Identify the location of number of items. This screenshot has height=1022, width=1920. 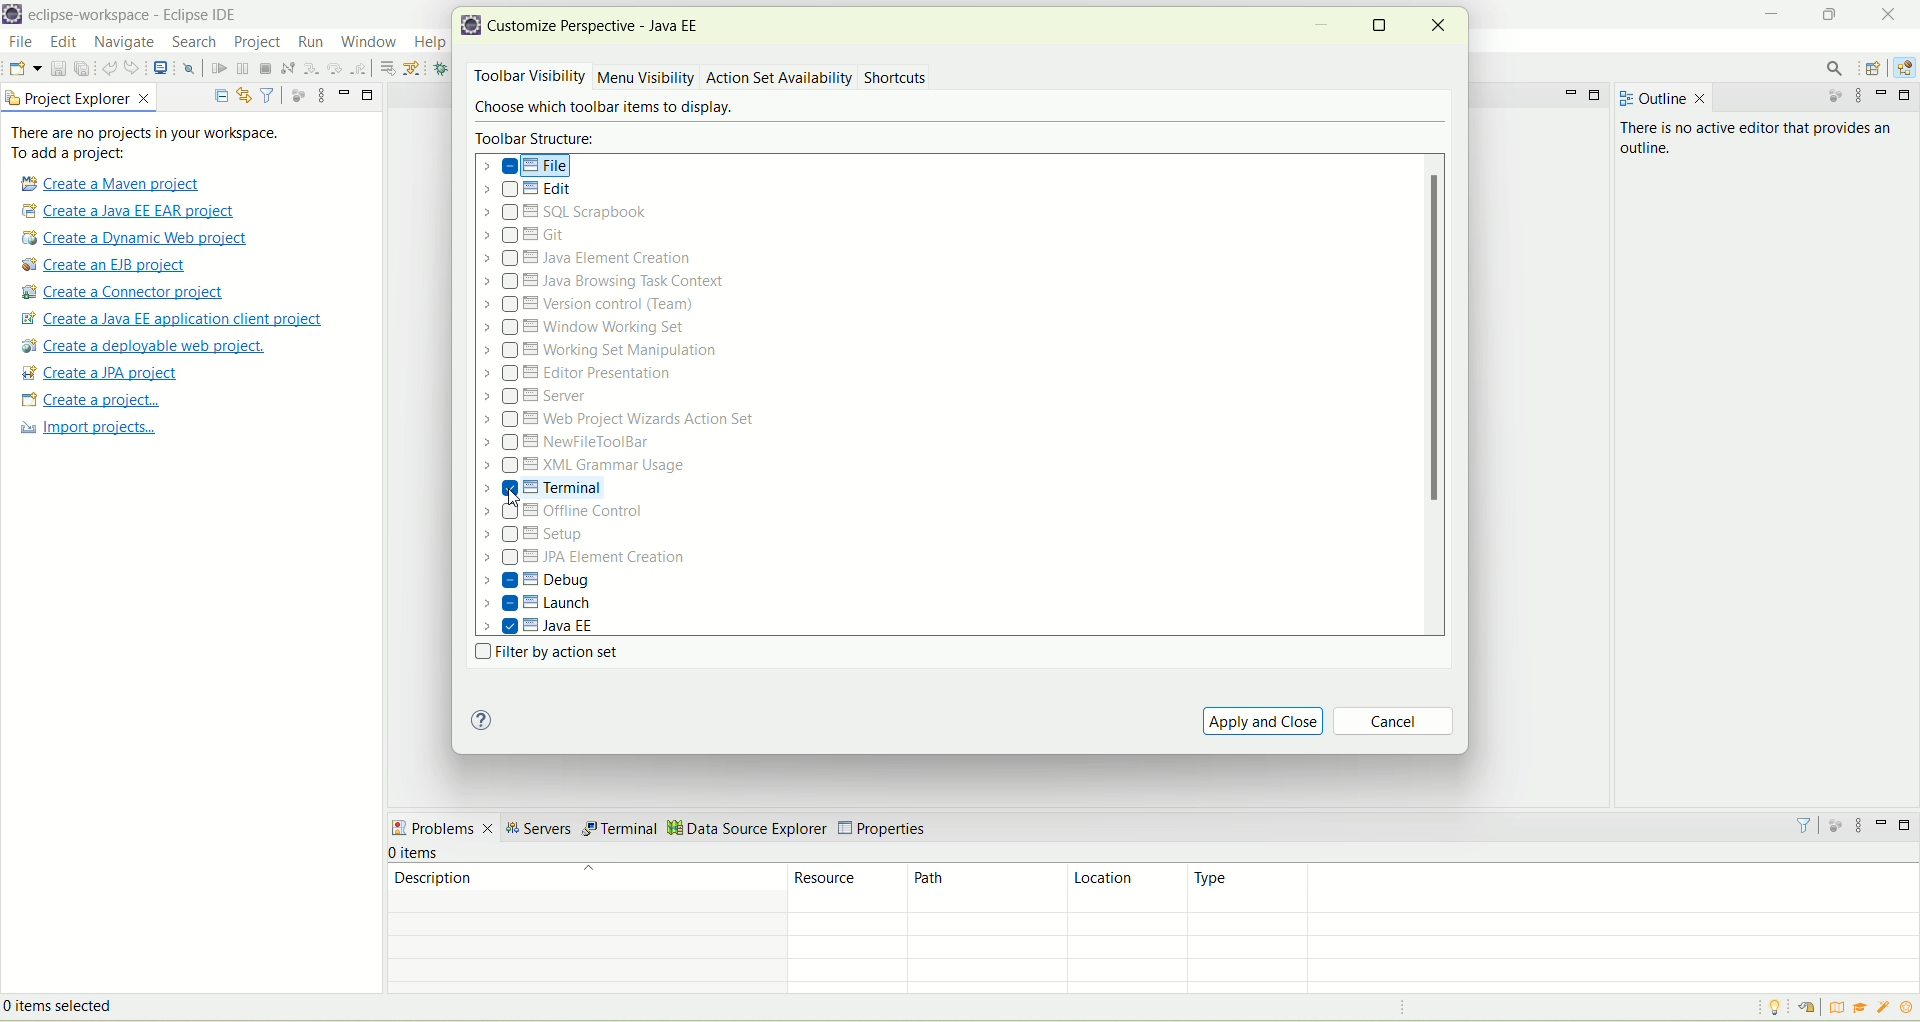
(430, 853).